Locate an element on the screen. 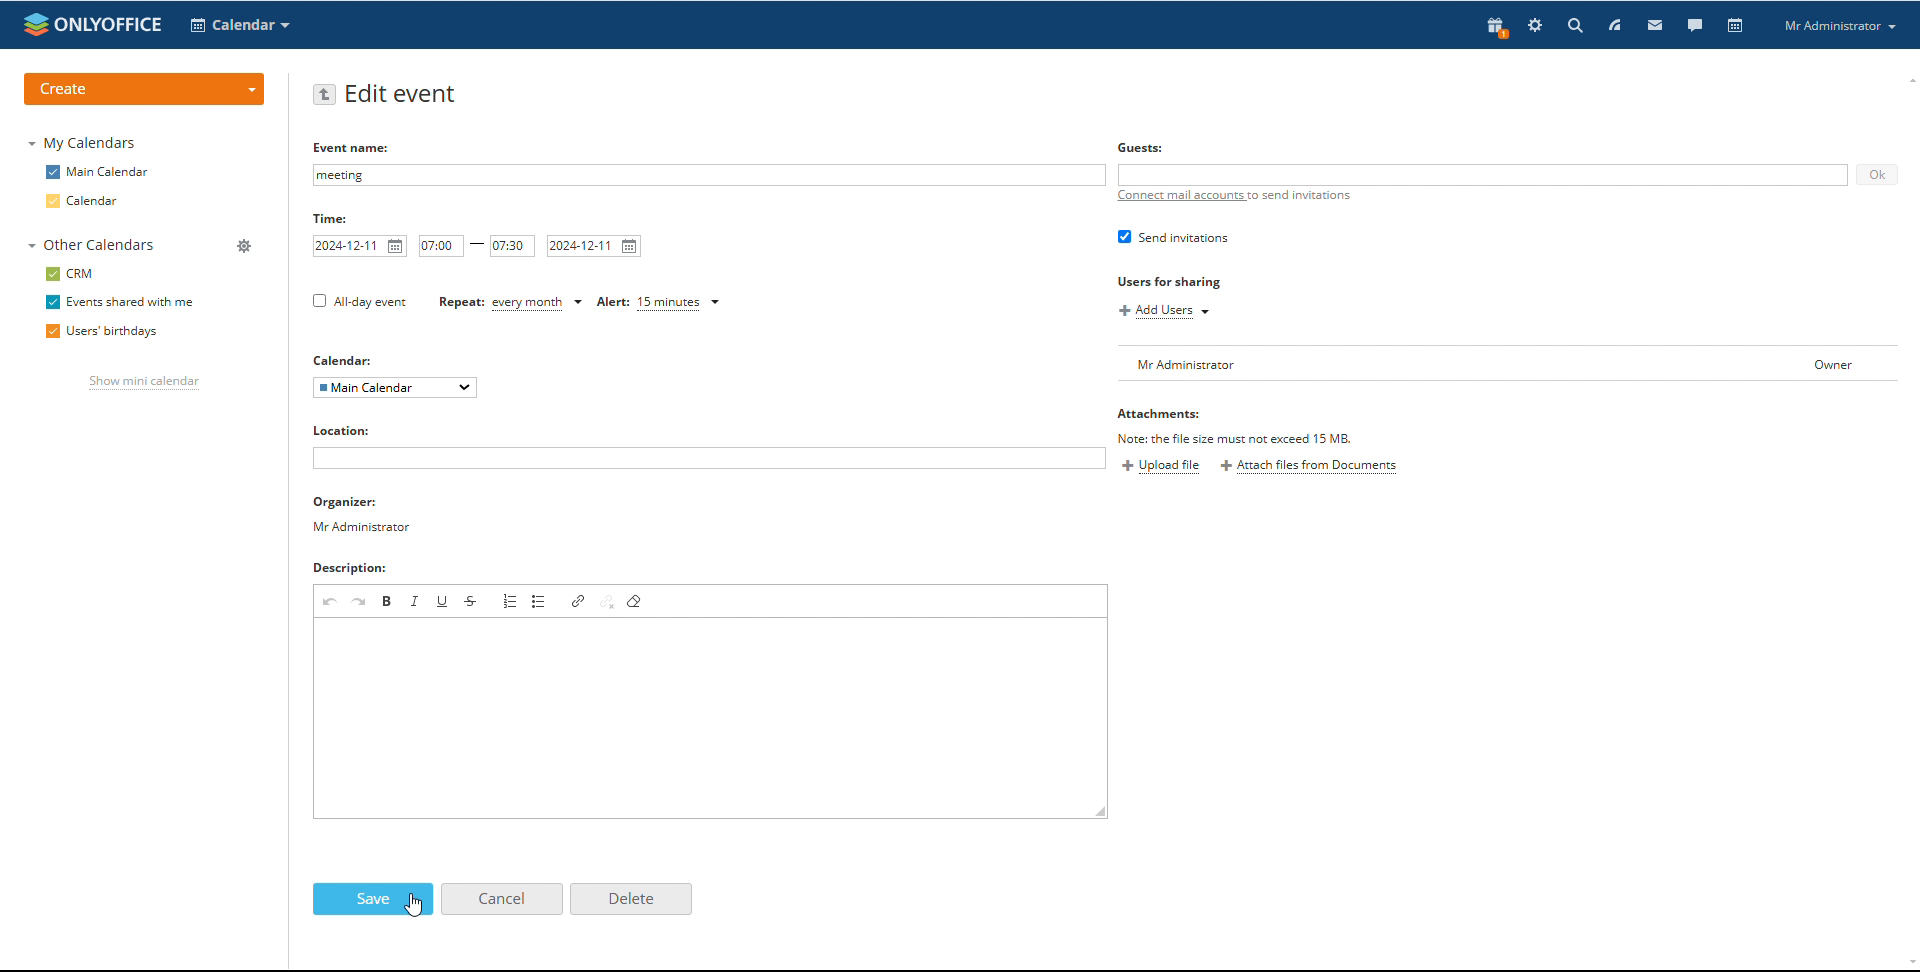  send invitation is located at coordinates (1173, 236).